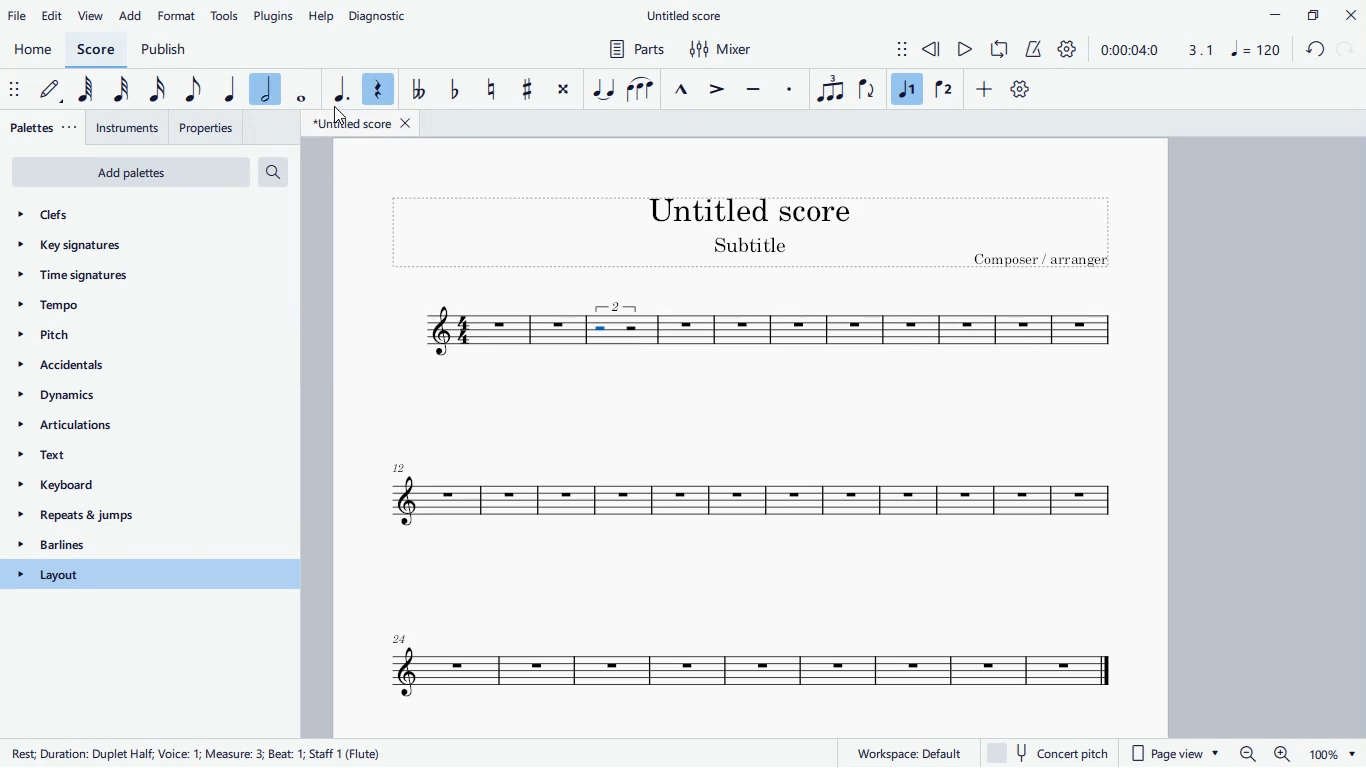 Image resolution: width=1366 pixels, height=768 pixels. Describe the element at coordinates (383, 13) in the screenshot. I see `diagnostic` at that location.